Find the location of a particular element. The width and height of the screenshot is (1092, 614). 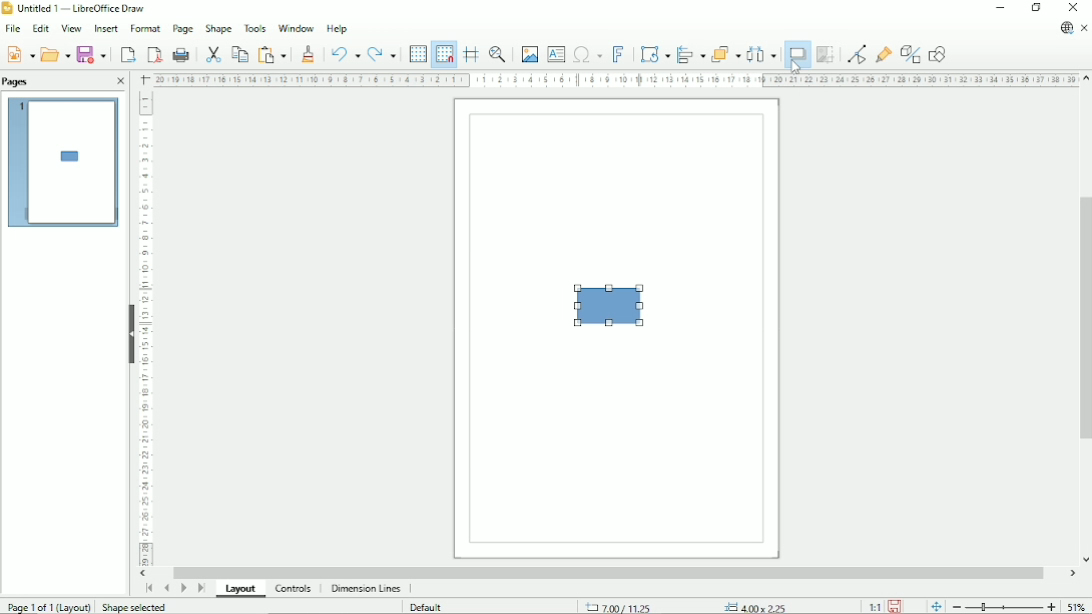

Zoom and pan is located at coordinates (497, 54).